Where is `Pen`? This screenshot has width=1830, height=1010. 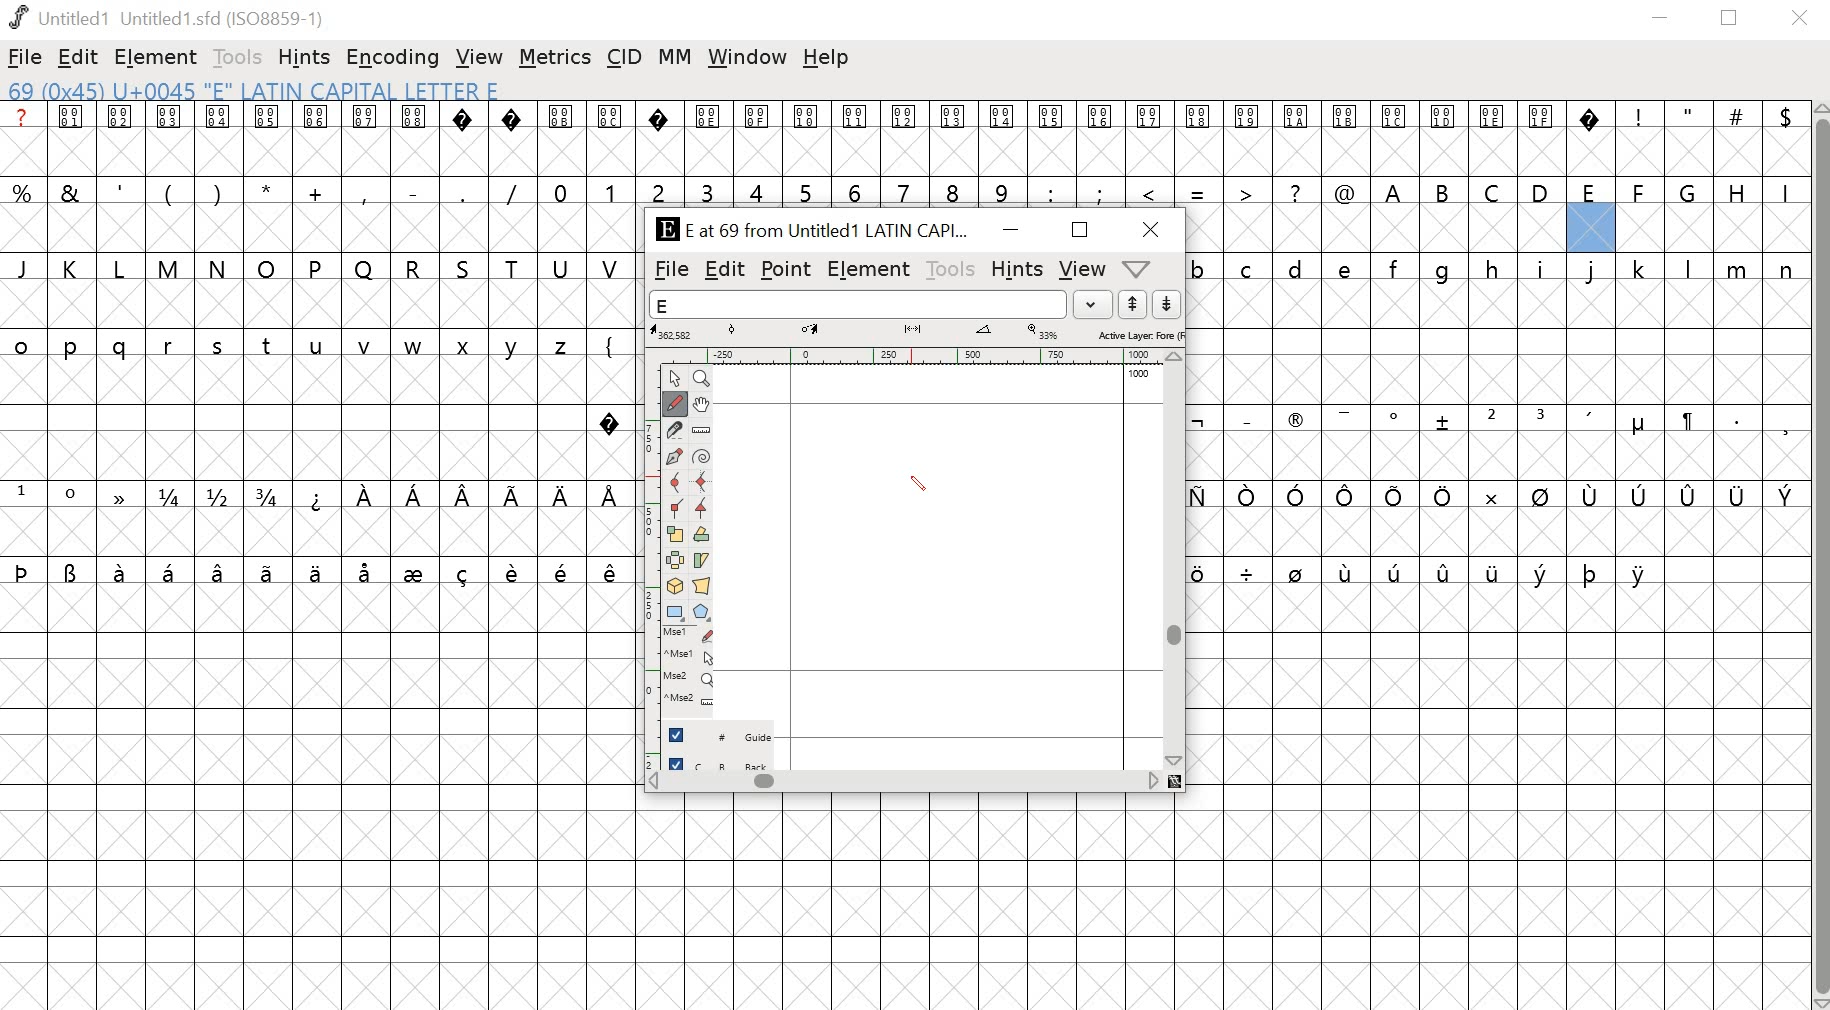 Pen is located at coordinates (676, 456).